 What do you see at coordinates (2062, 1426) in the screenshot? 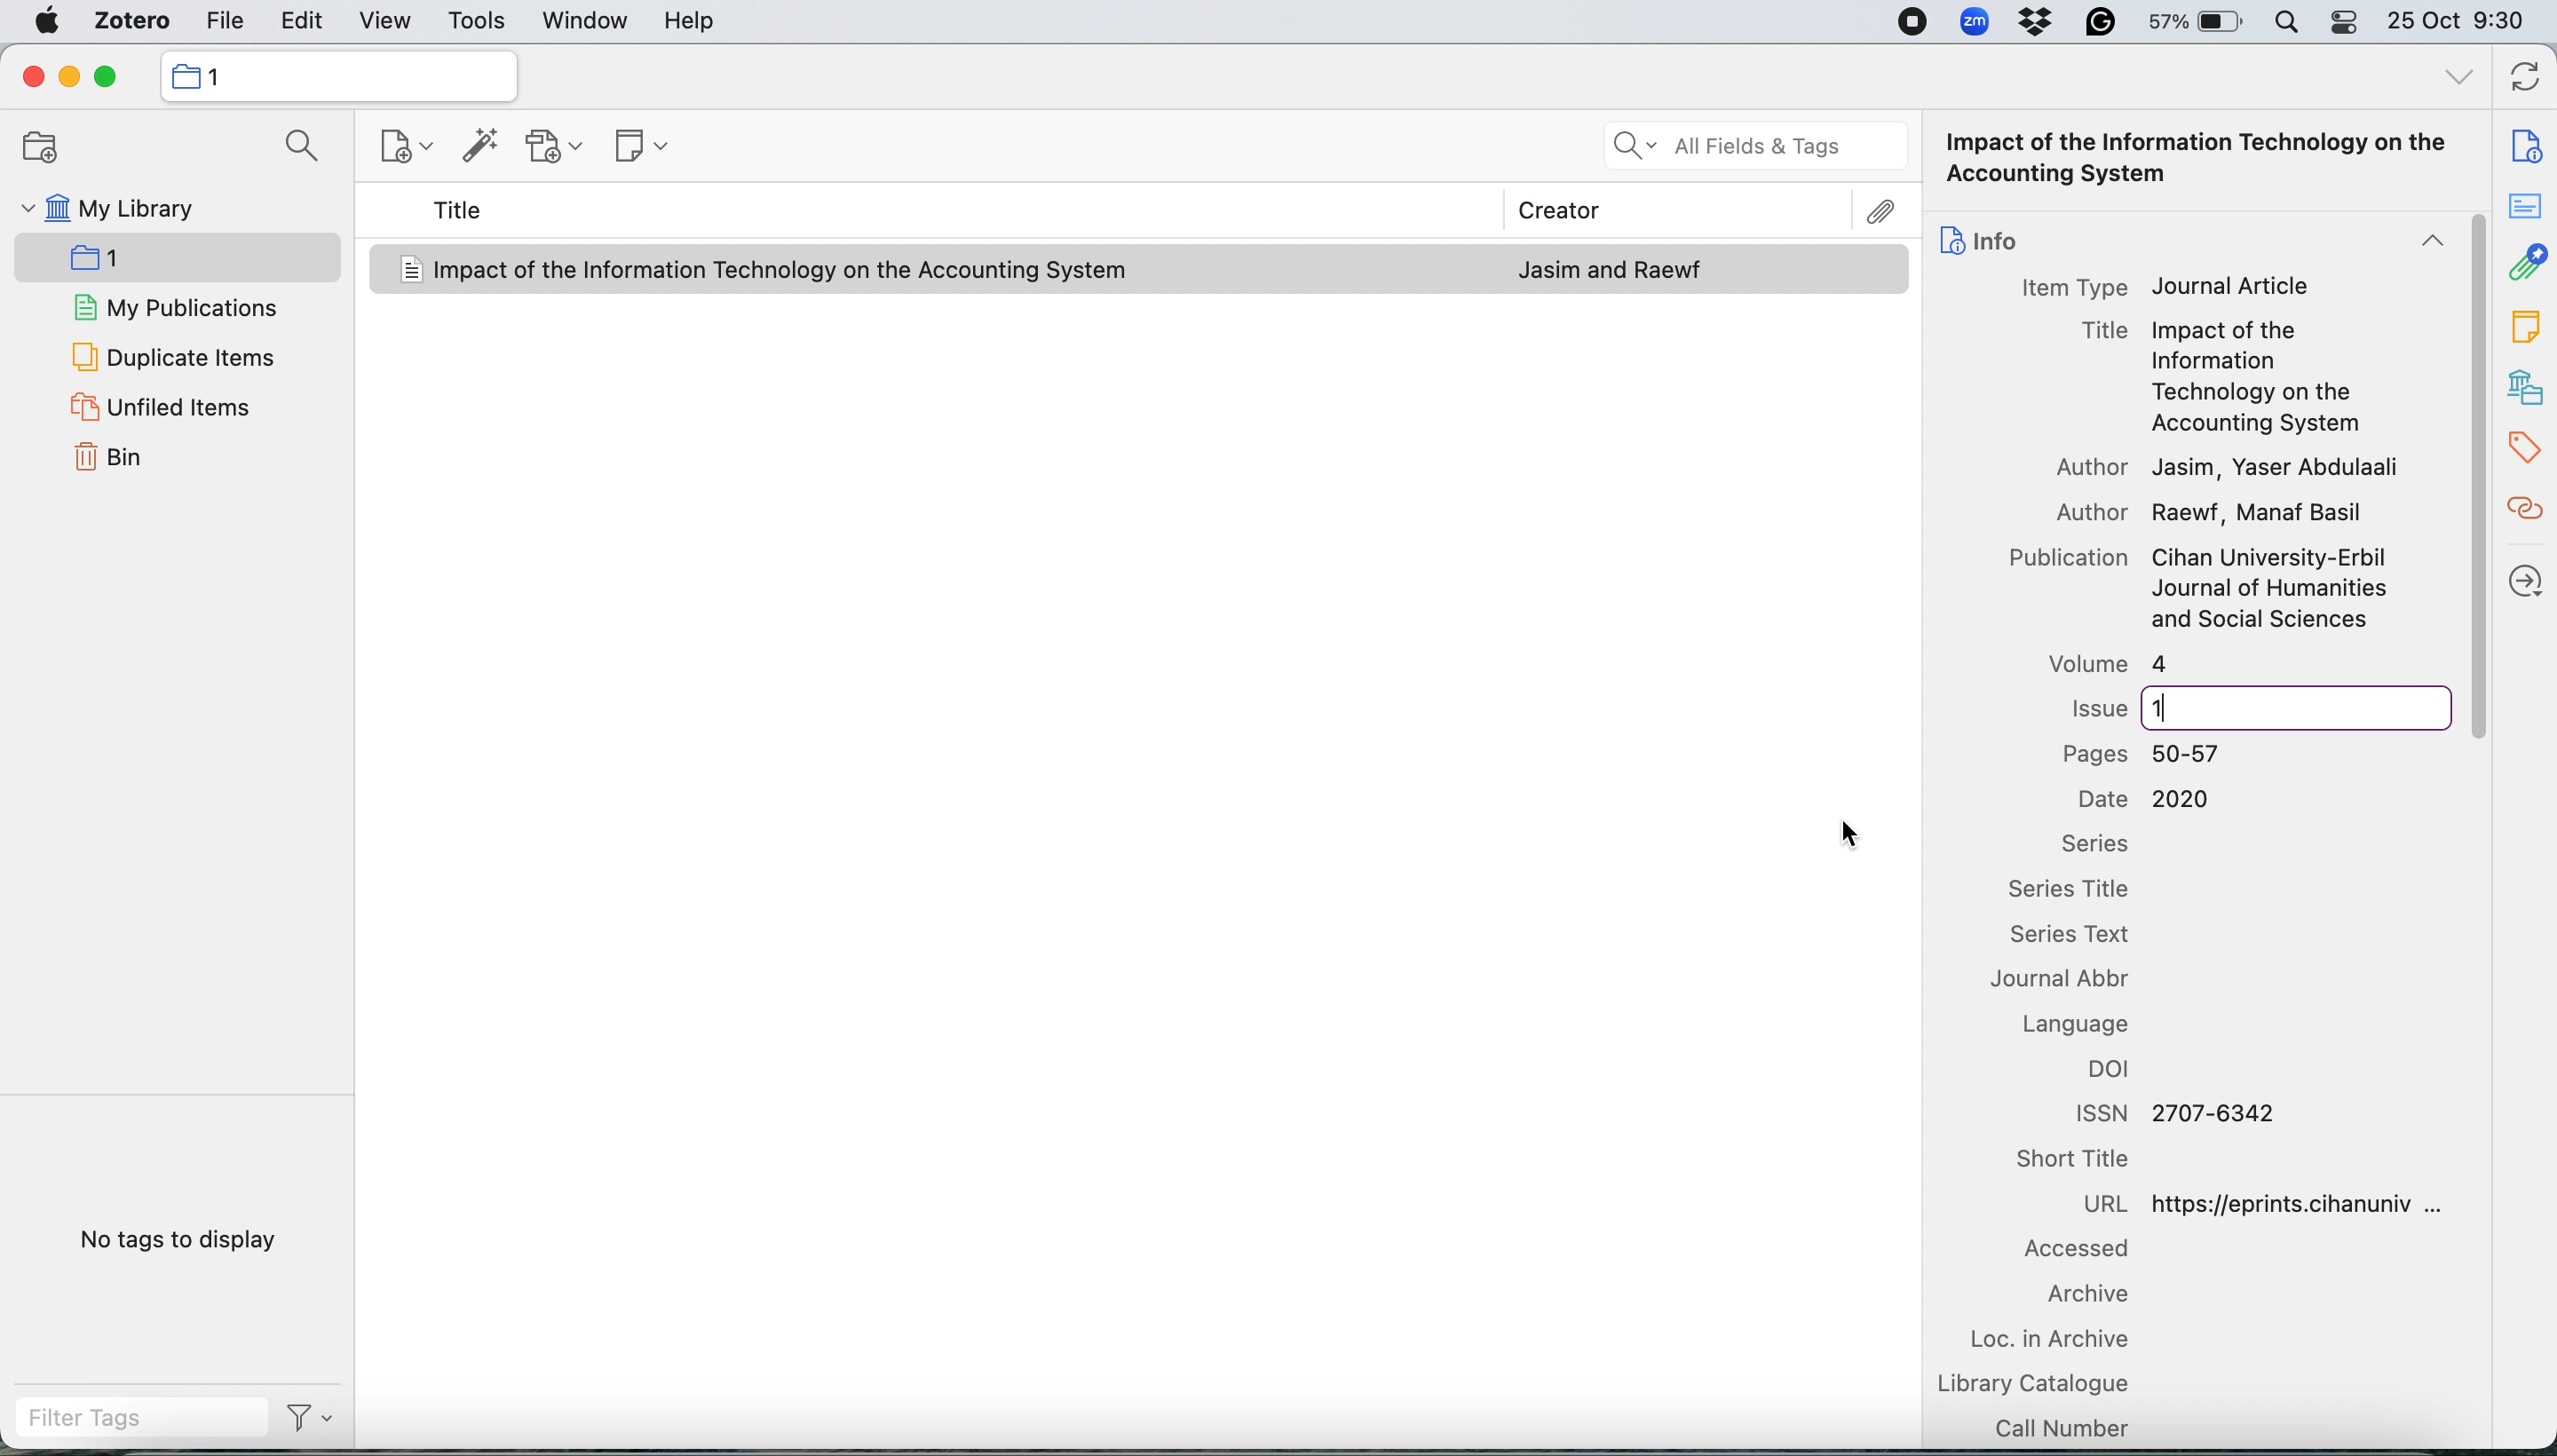
I see `call number` at bounding box center [2062, 1426].